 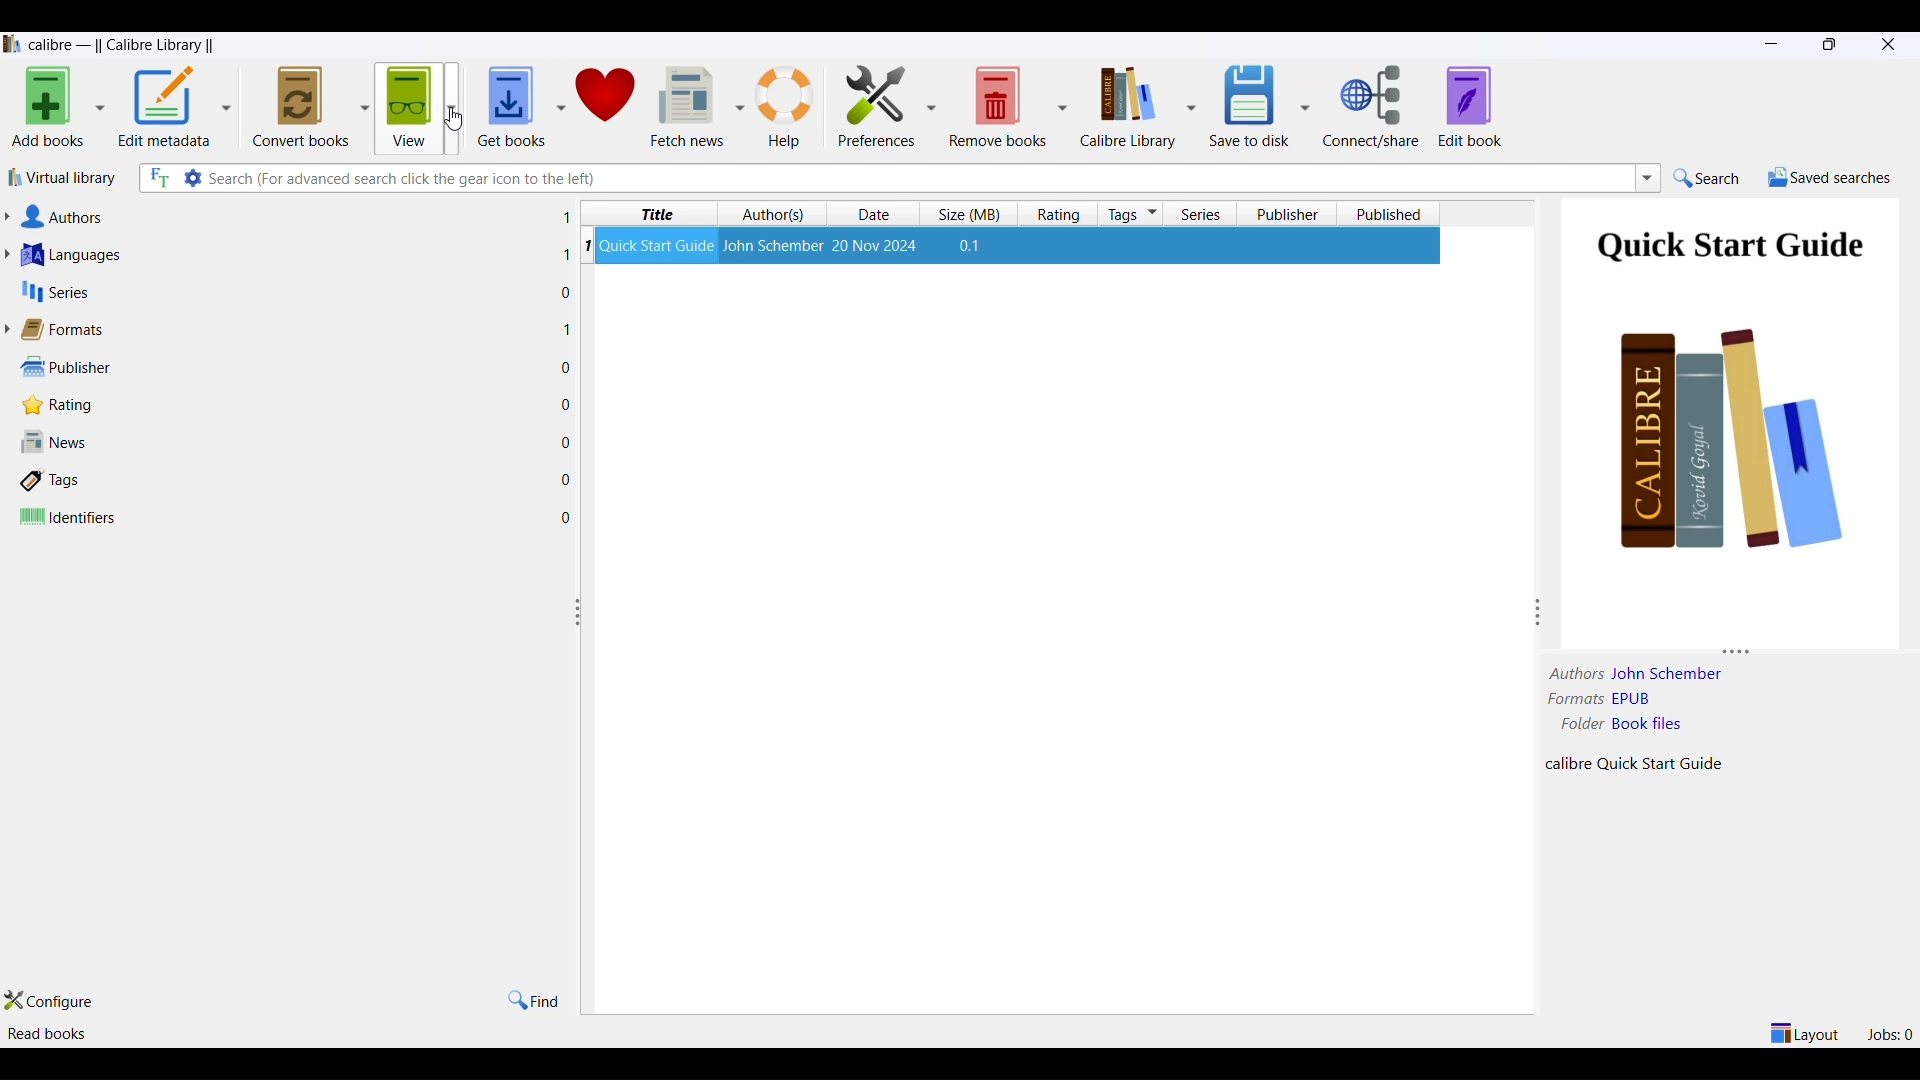 What do you see at coordinates (1891, 1032) in the screenshot?
I see `jobs` at bounding box center [1891, 1032].